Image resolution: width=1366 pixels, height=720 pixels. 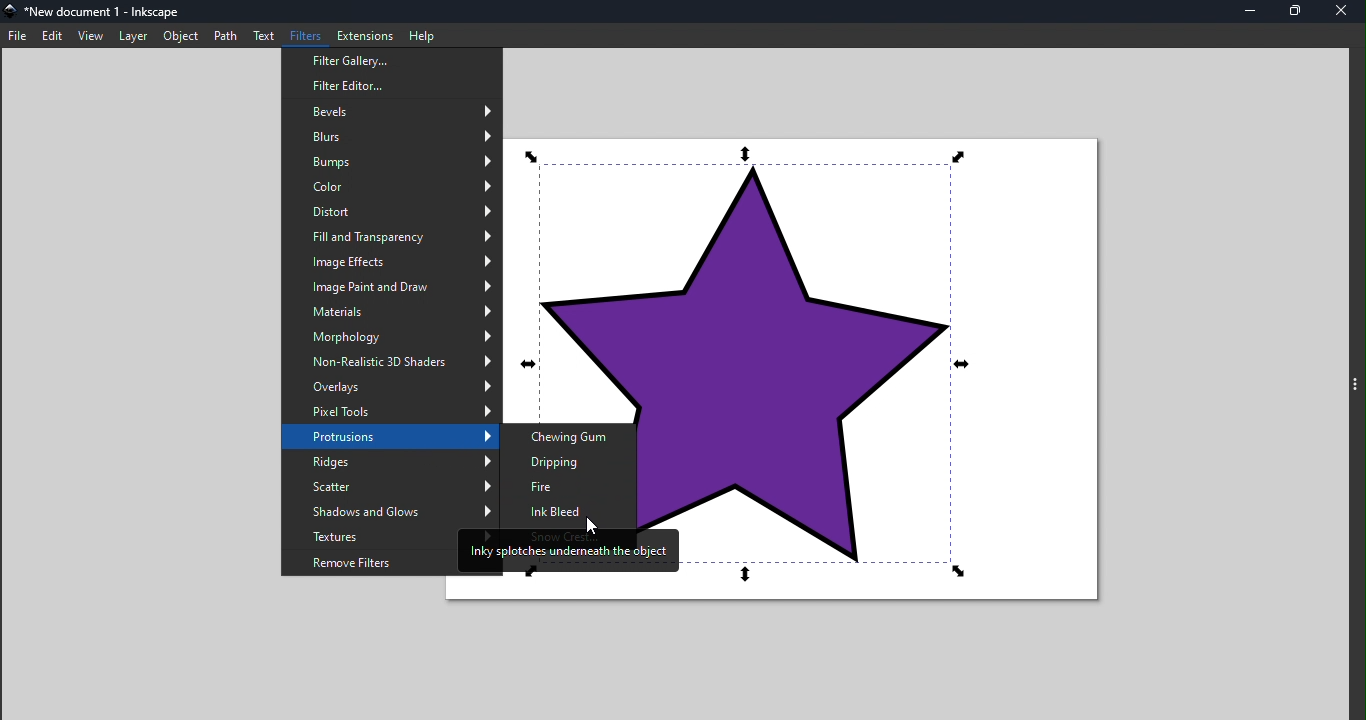 I want to click on Blurs, so click(x=394, y=137).